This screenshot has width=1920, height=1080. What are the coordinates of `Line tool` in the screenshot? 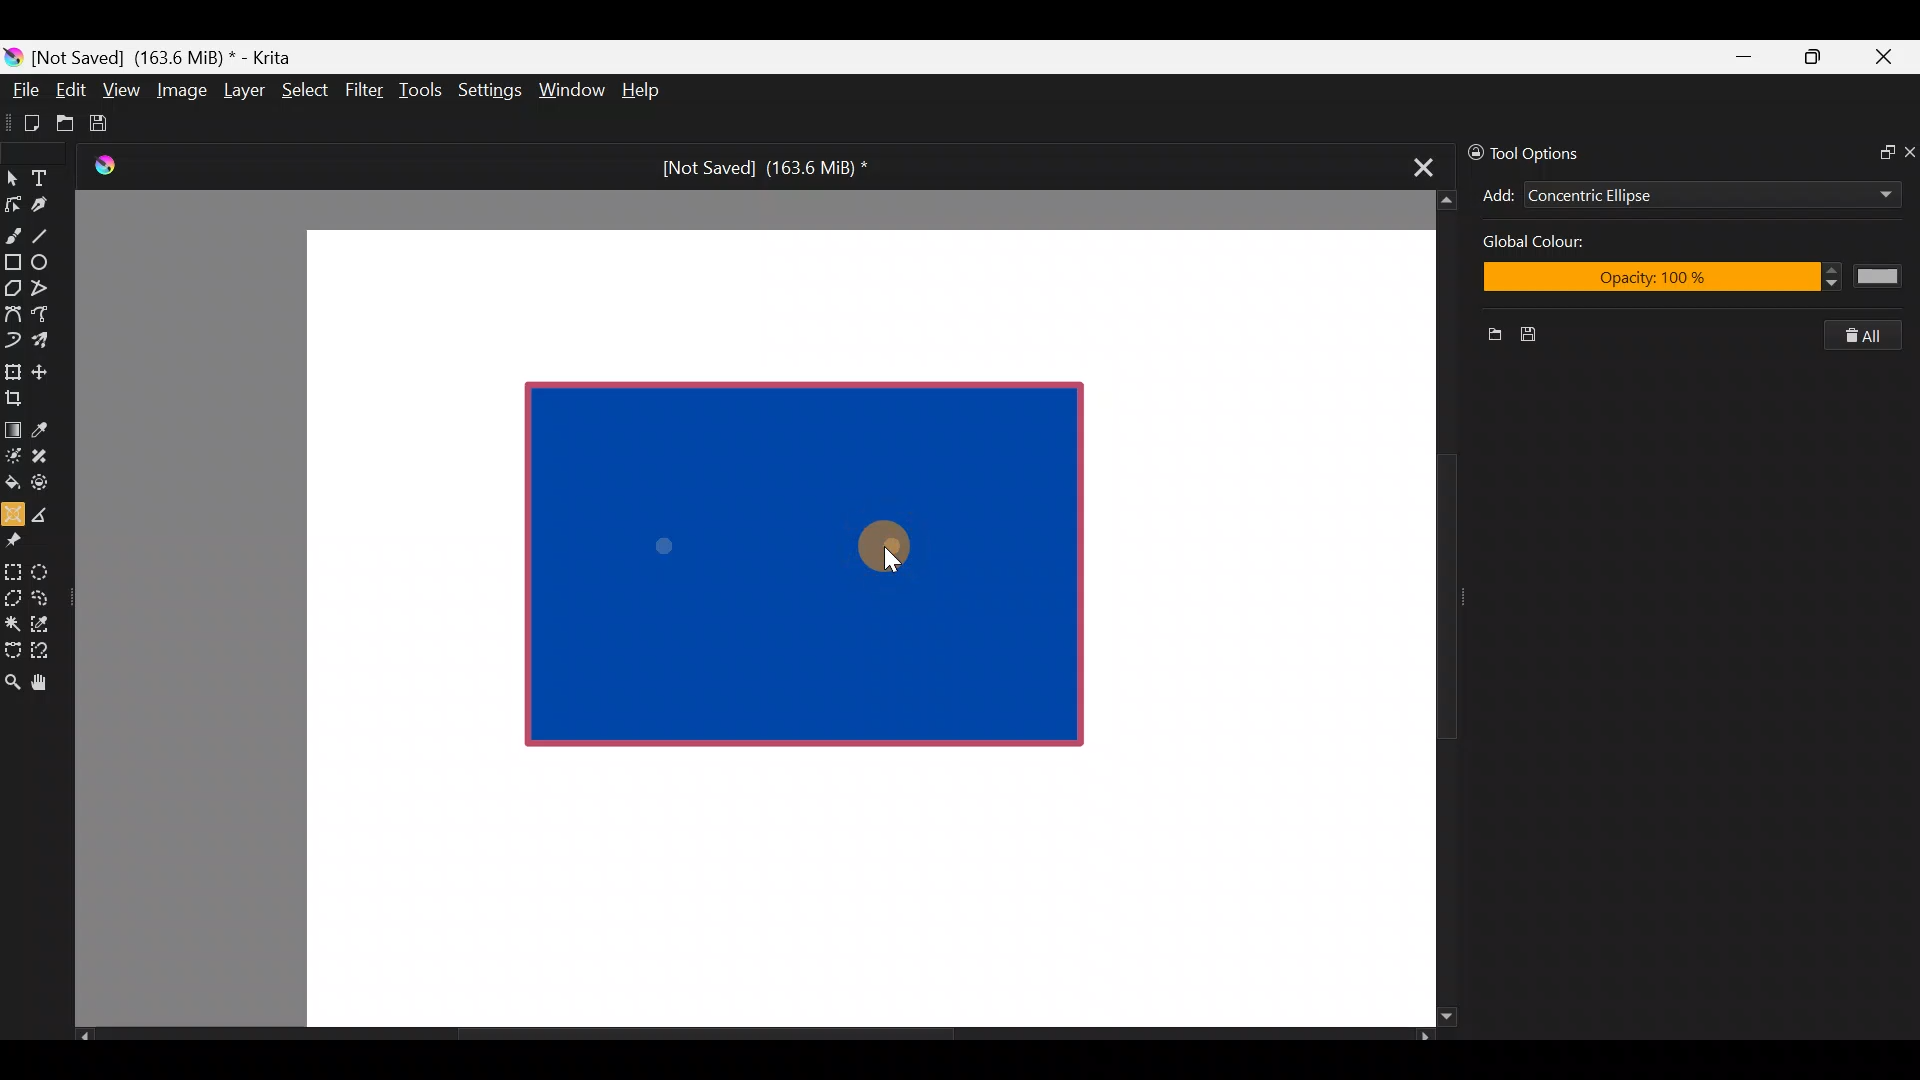 It's located at (53, 234).